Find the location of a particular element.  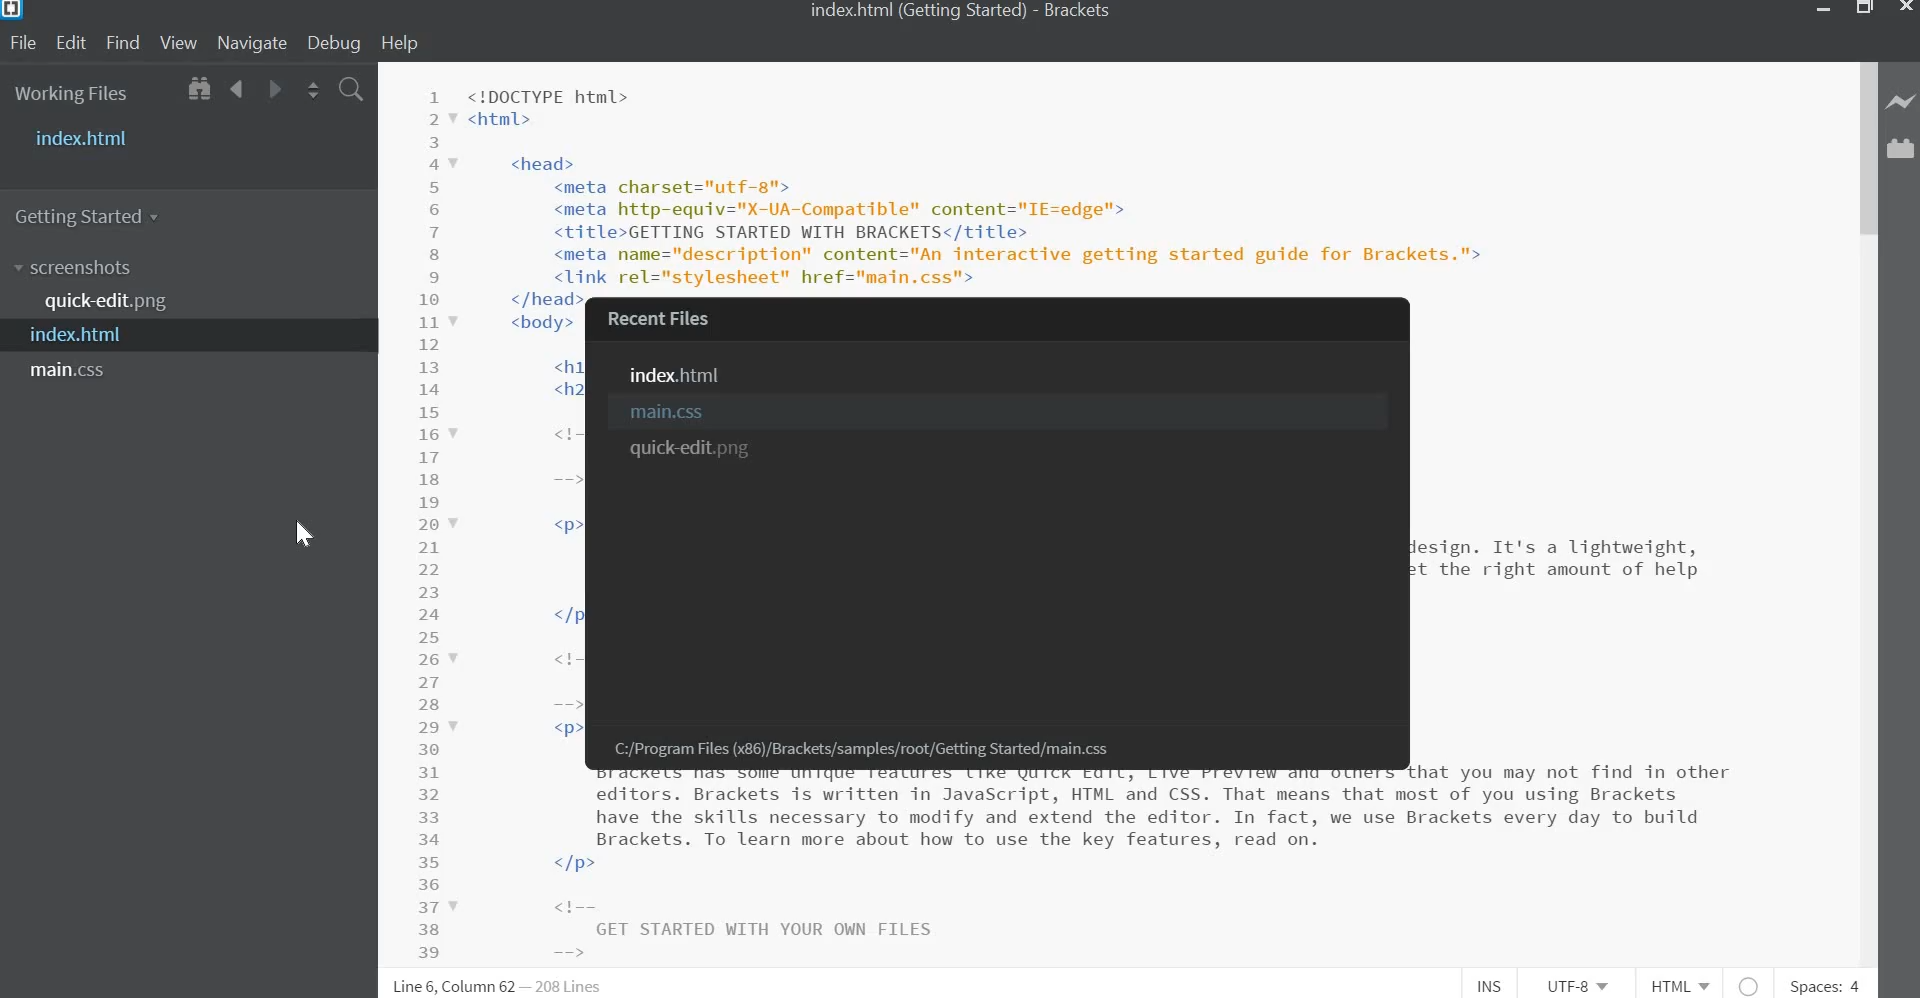

 is located at coordinates (1862, 10).